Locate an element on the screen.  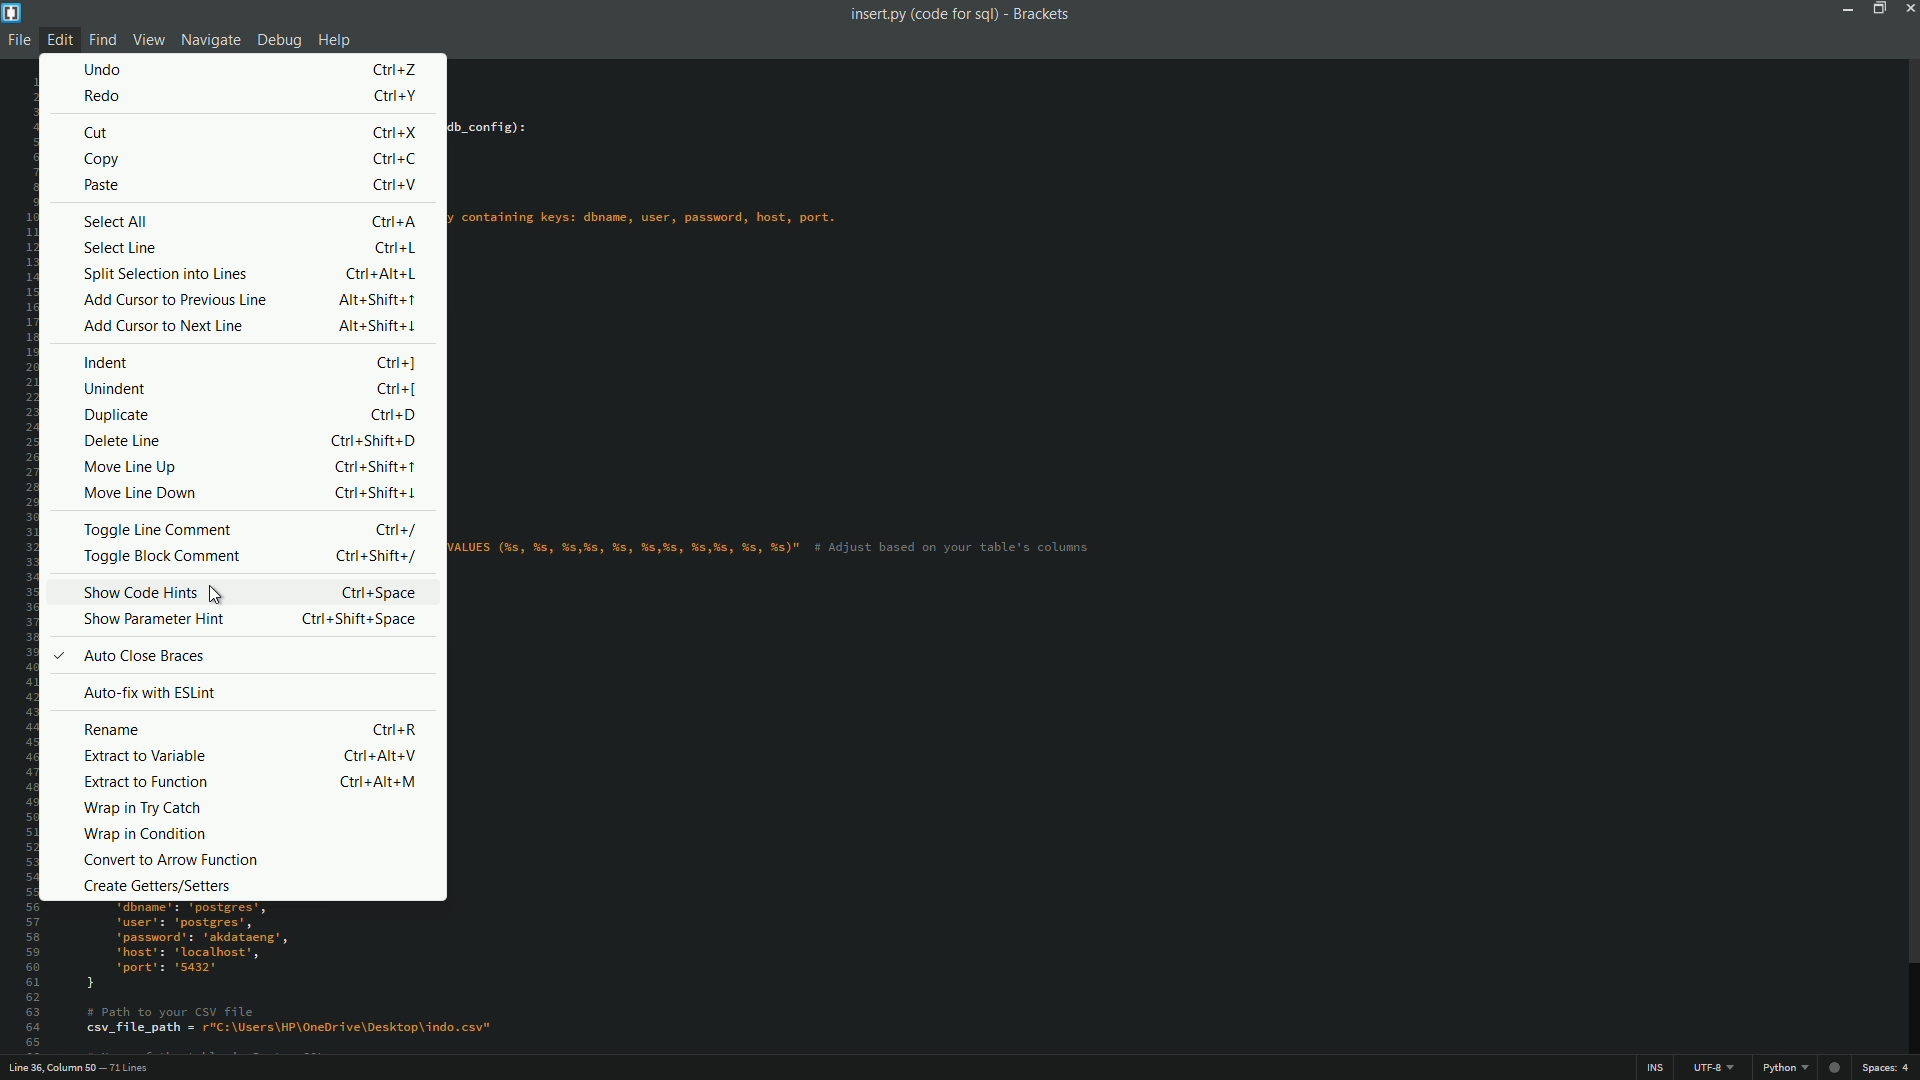
file encoding is located at coordinates (1715, 1068).